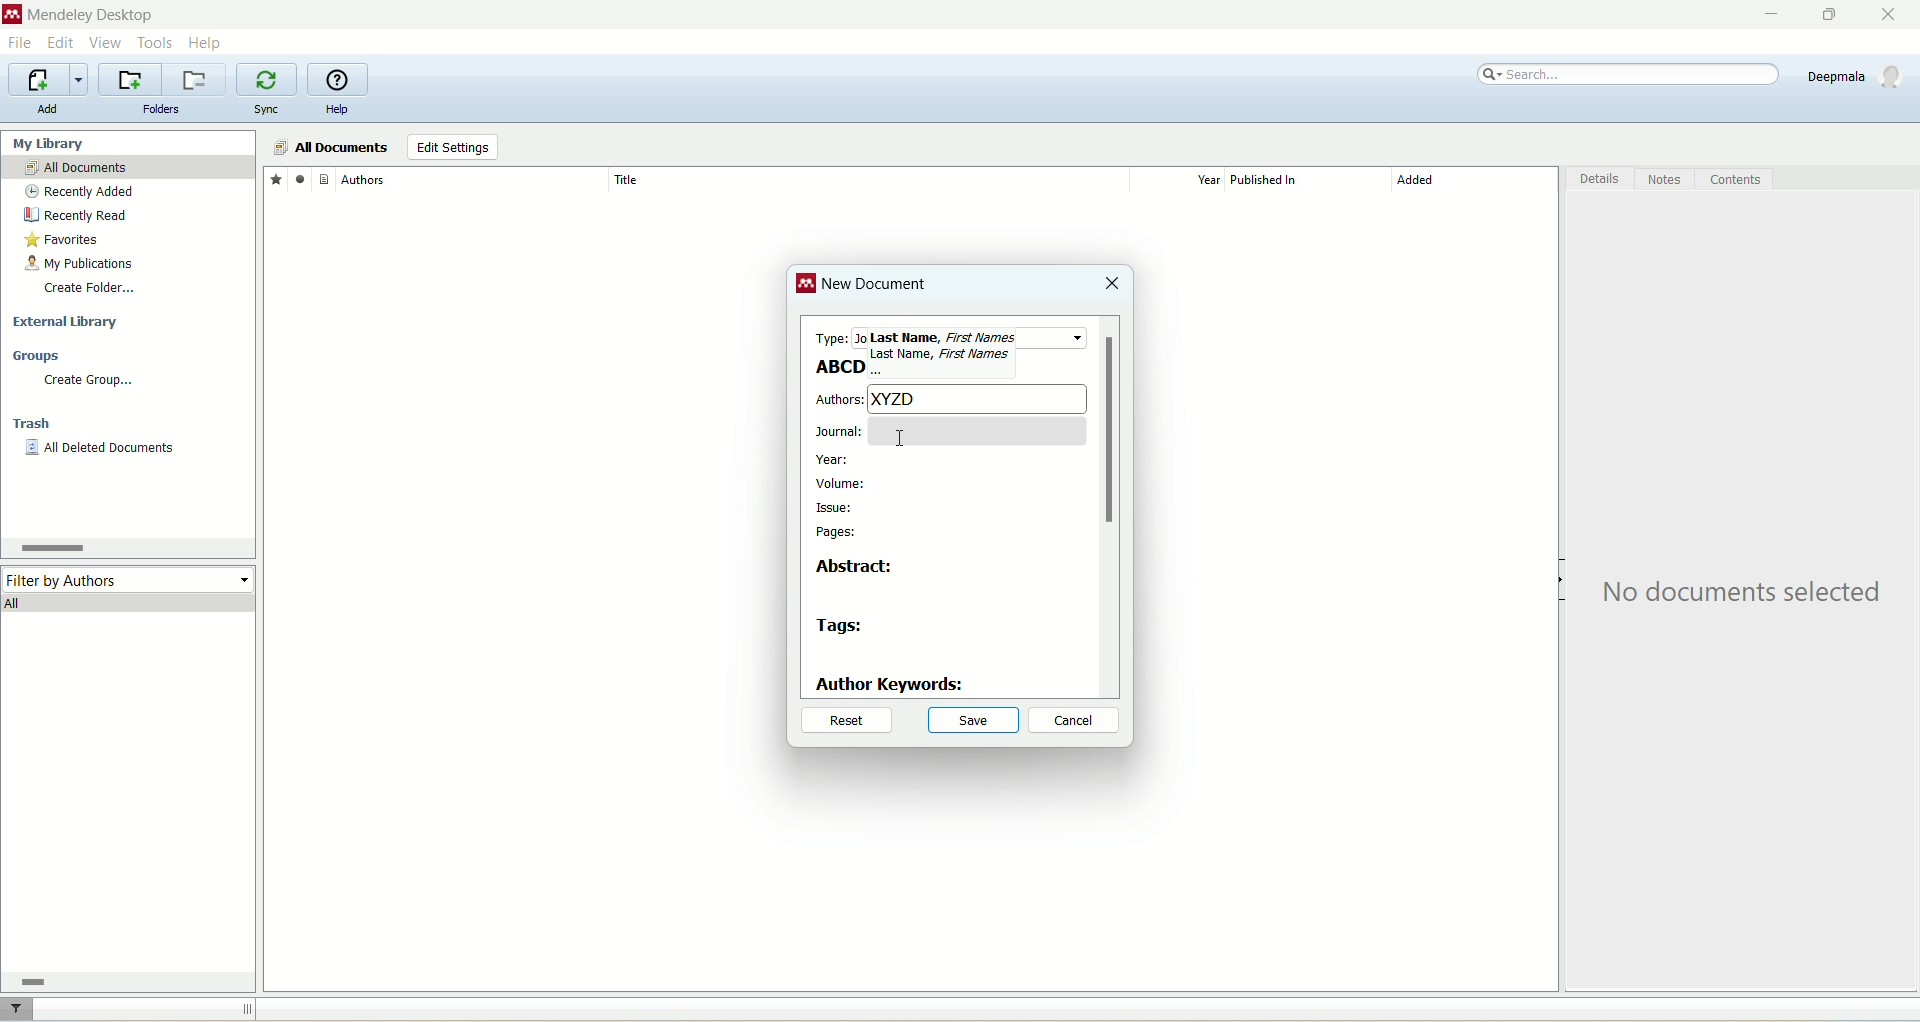 This screenshot has height=1022, width=1920. I want to click on filter, so click(19, 1009).